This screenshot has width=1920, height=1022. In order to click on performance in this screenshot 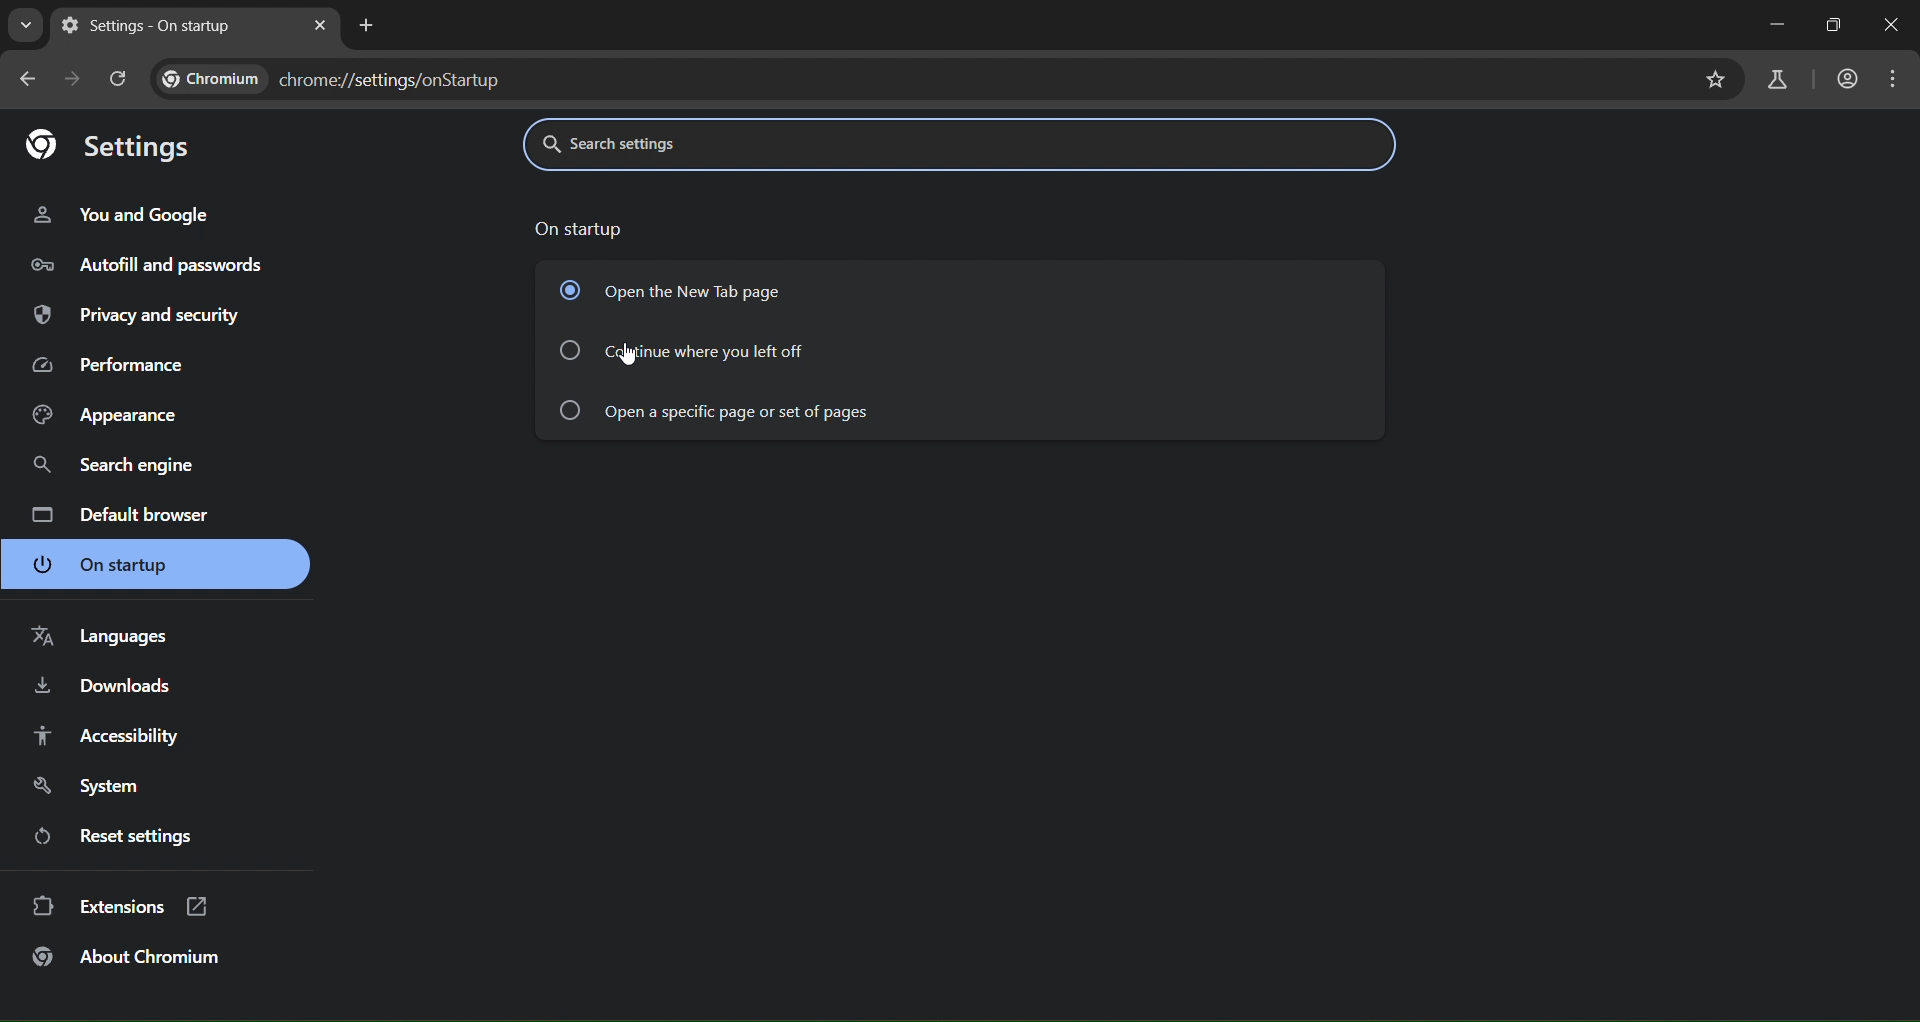, I will do `click(109, 367)`.